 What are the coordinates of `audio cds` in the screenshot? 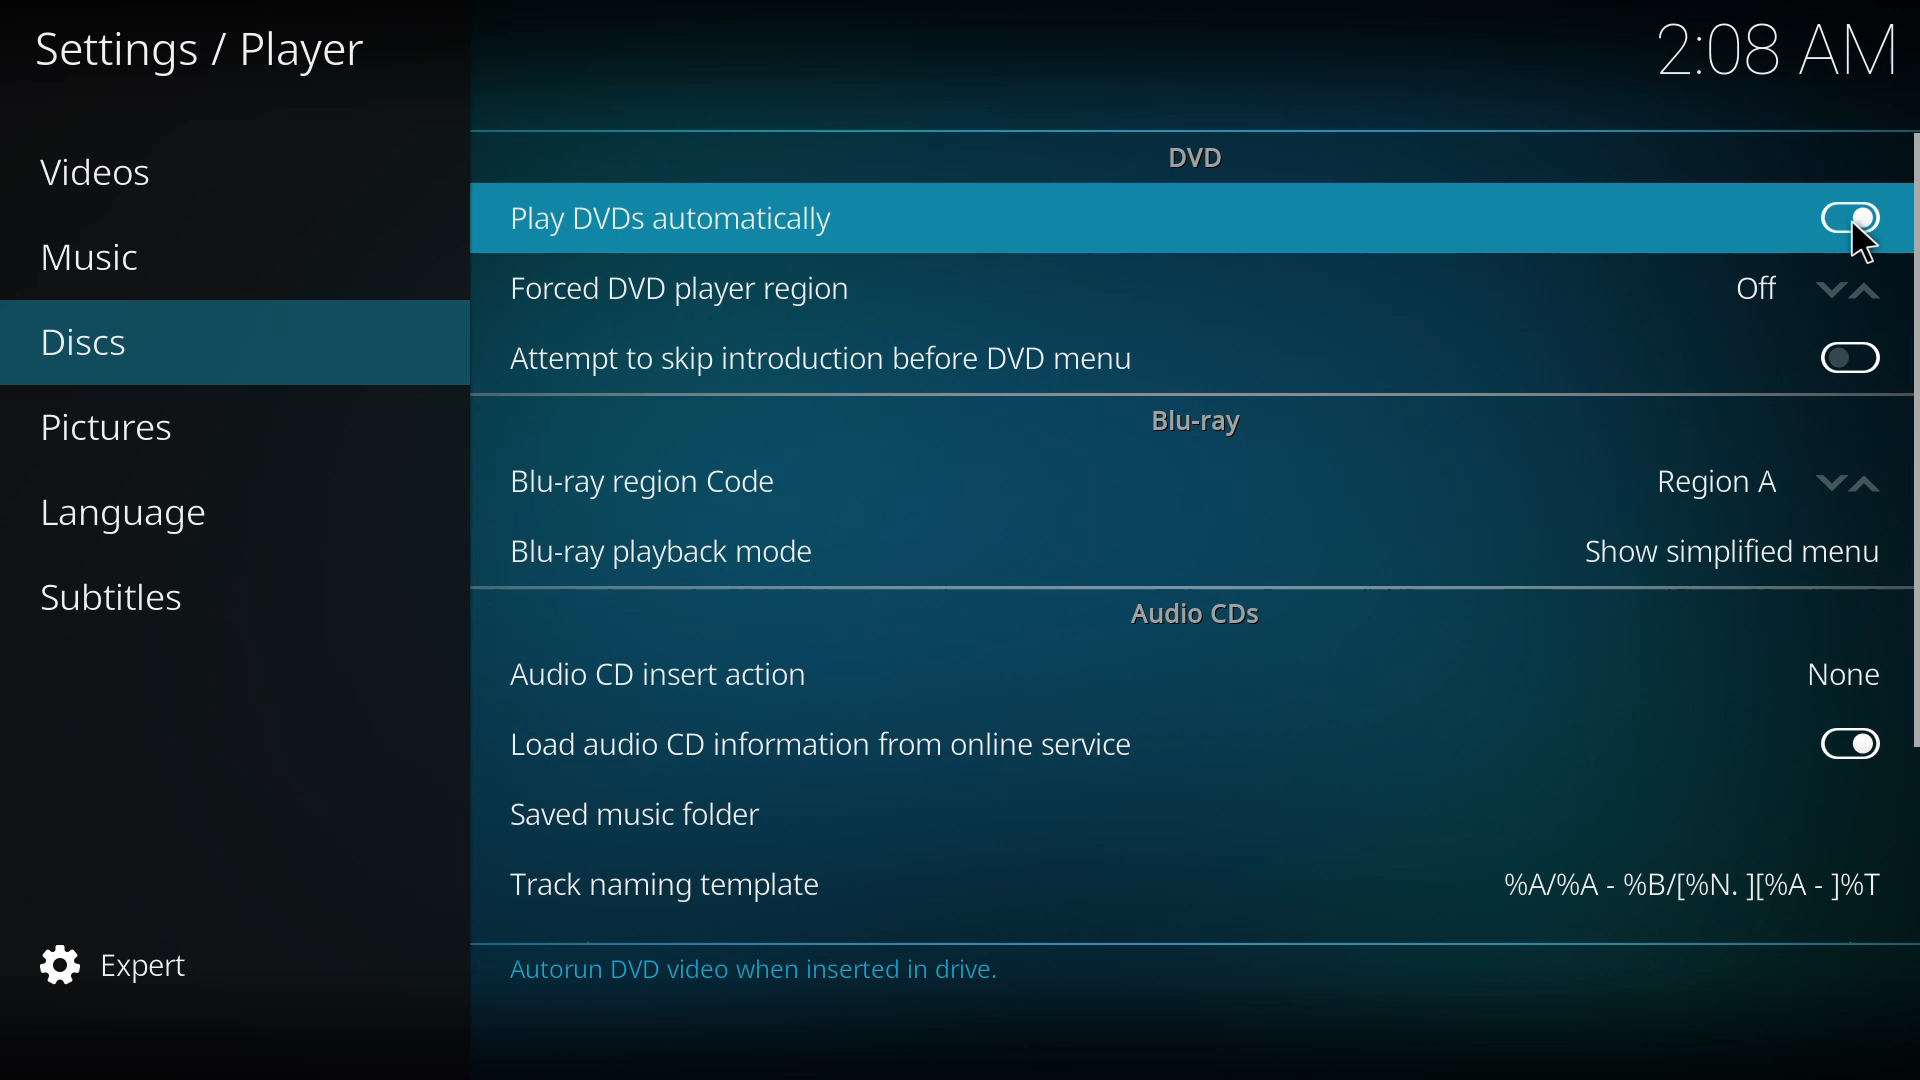 It's located at (1202, 616).